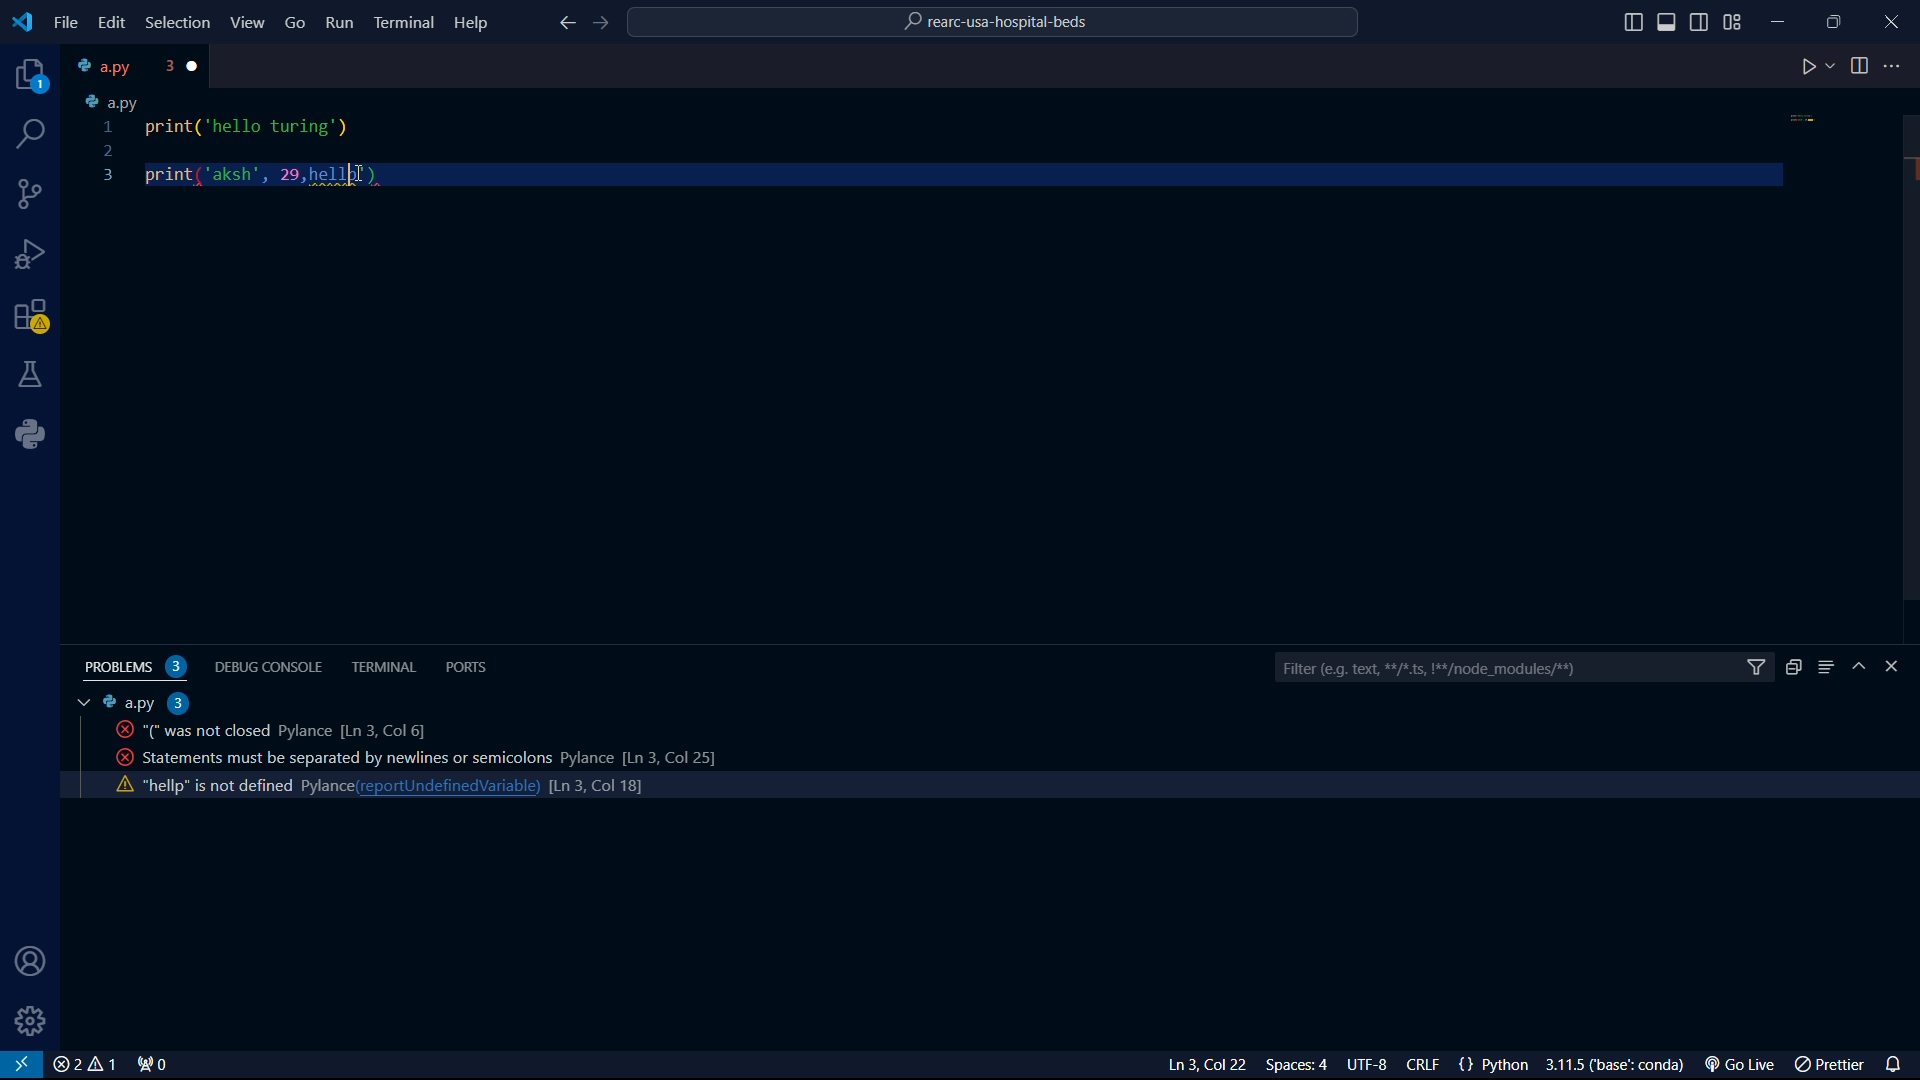 The height and width of the screenshot is (1080, 1920). Describe the element at coordinates (404, 21) in the screenshot. I see `Terminal` at that location.